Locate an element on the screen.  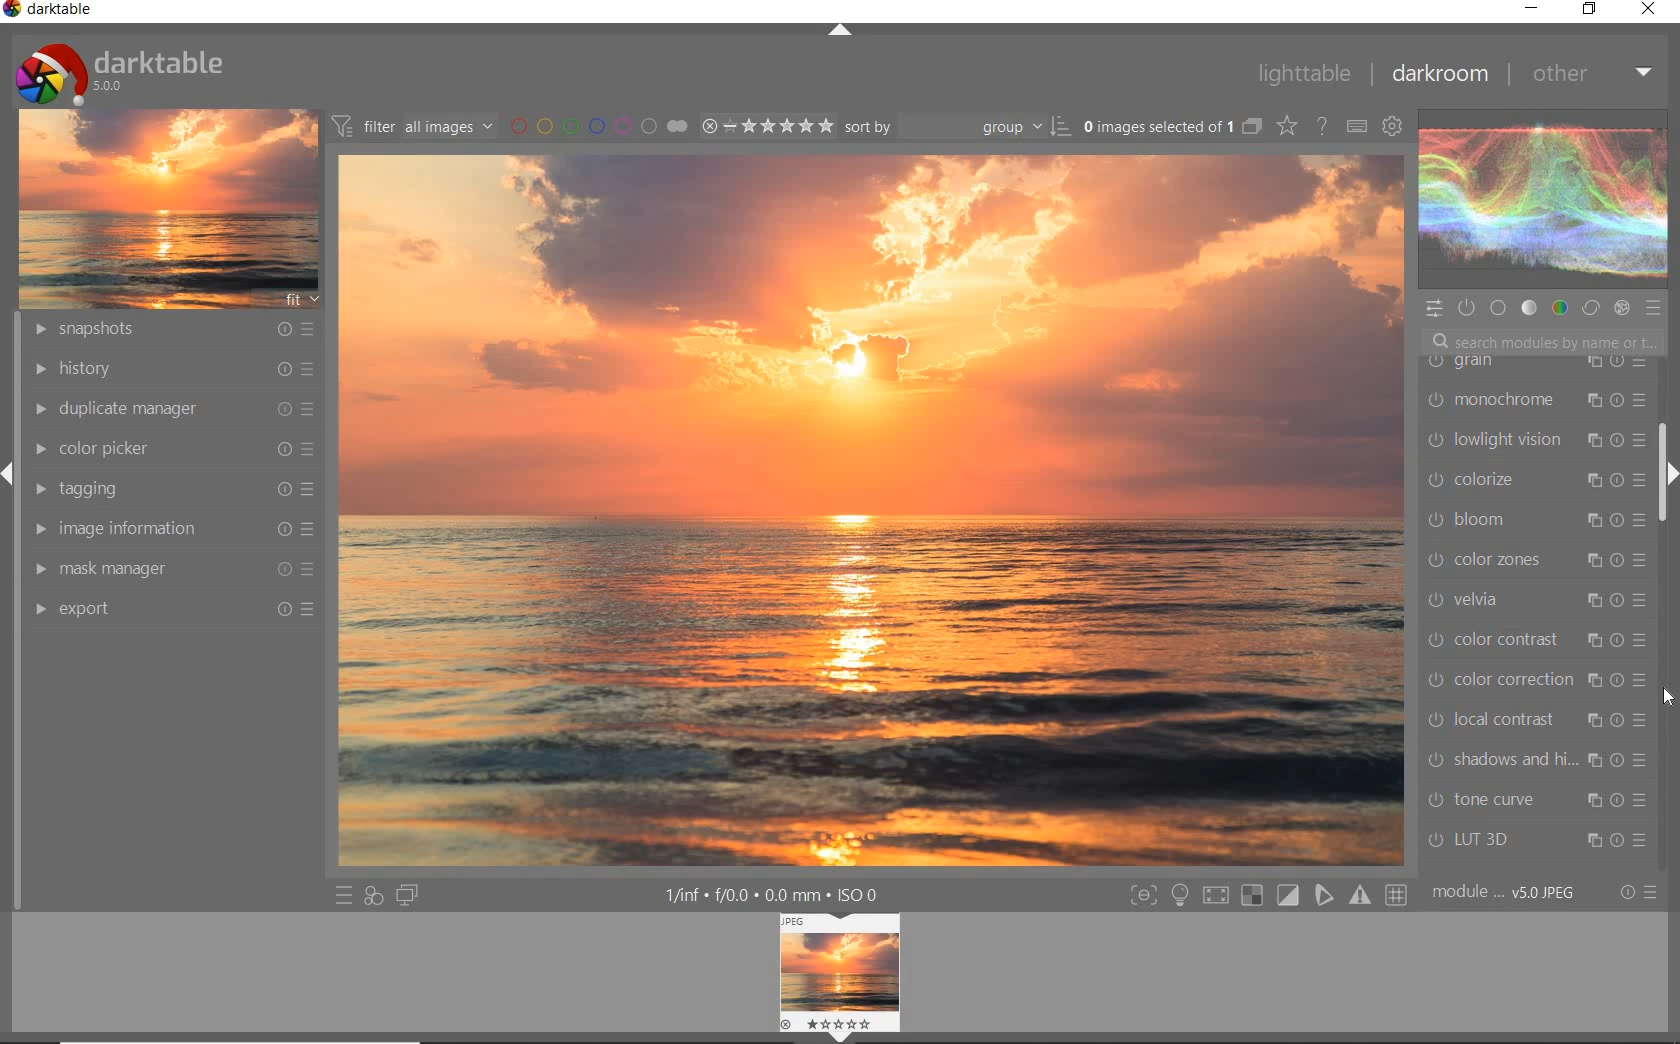
RESET OR PRESET &PREFERENCE is located at coordinates (1639, 893).